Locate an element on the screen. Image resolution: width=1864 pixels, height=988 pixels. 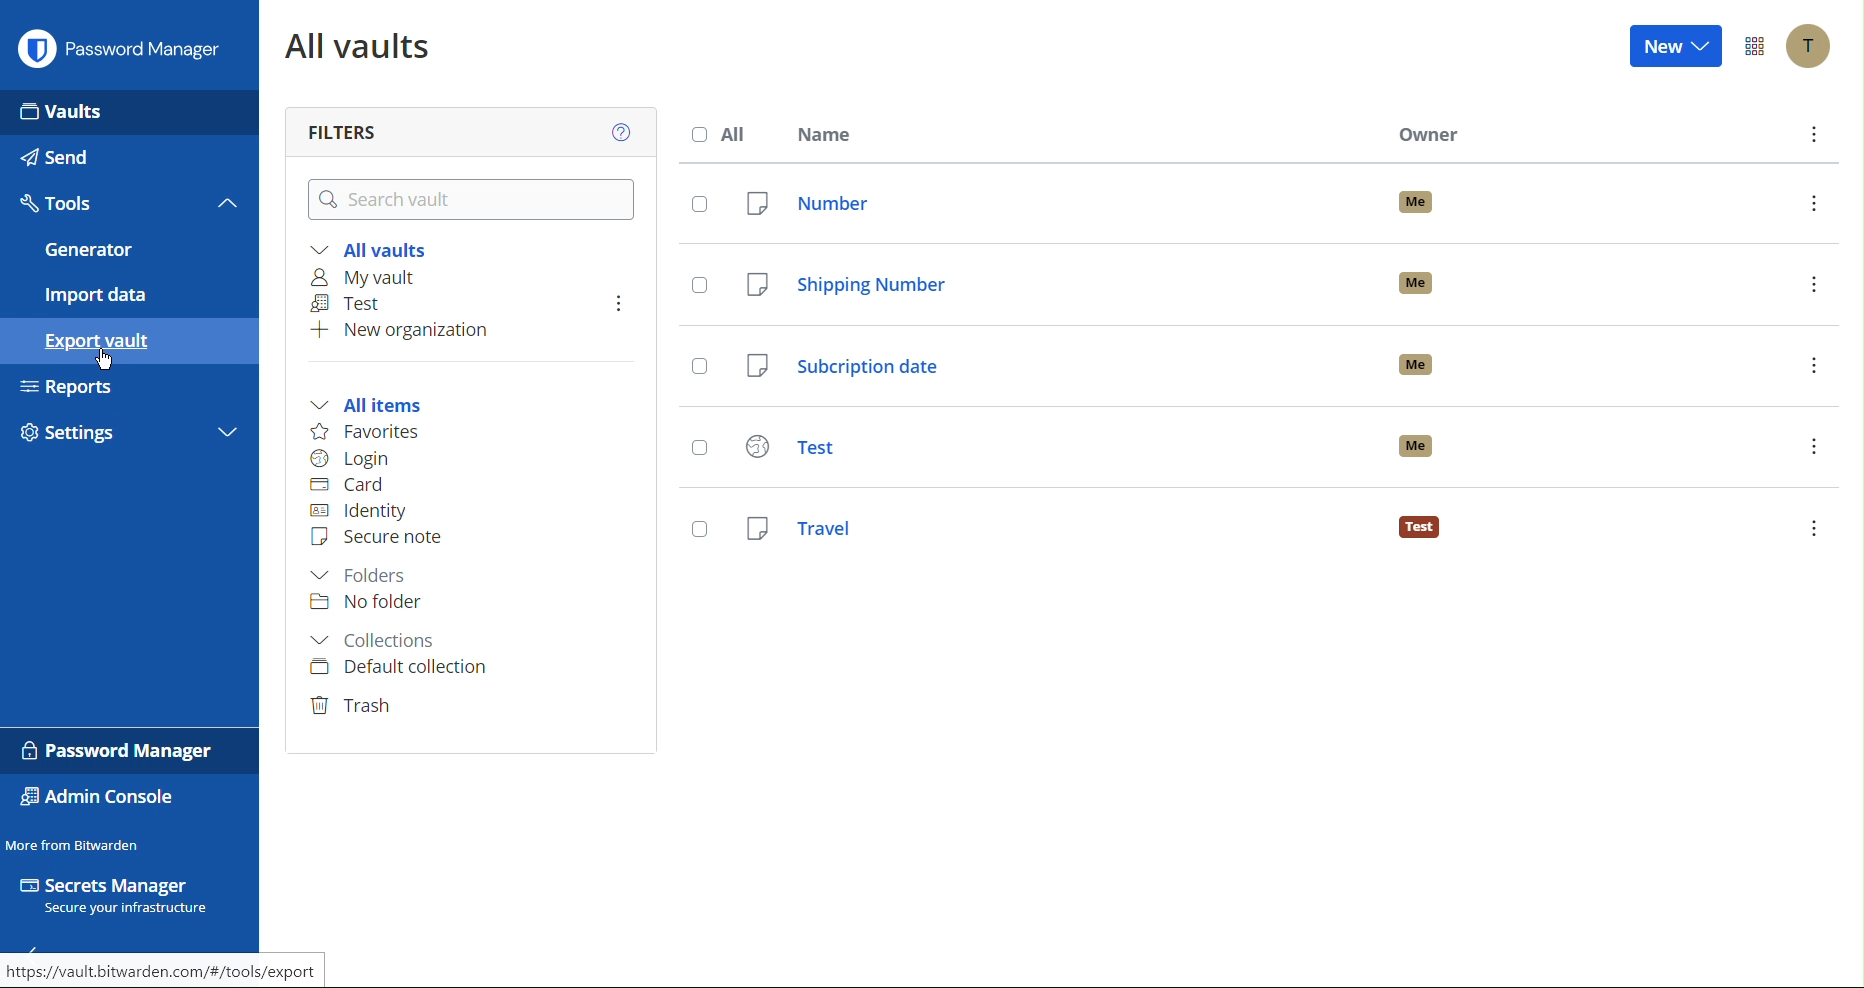
Cursor is located at coordinates (108, 360).